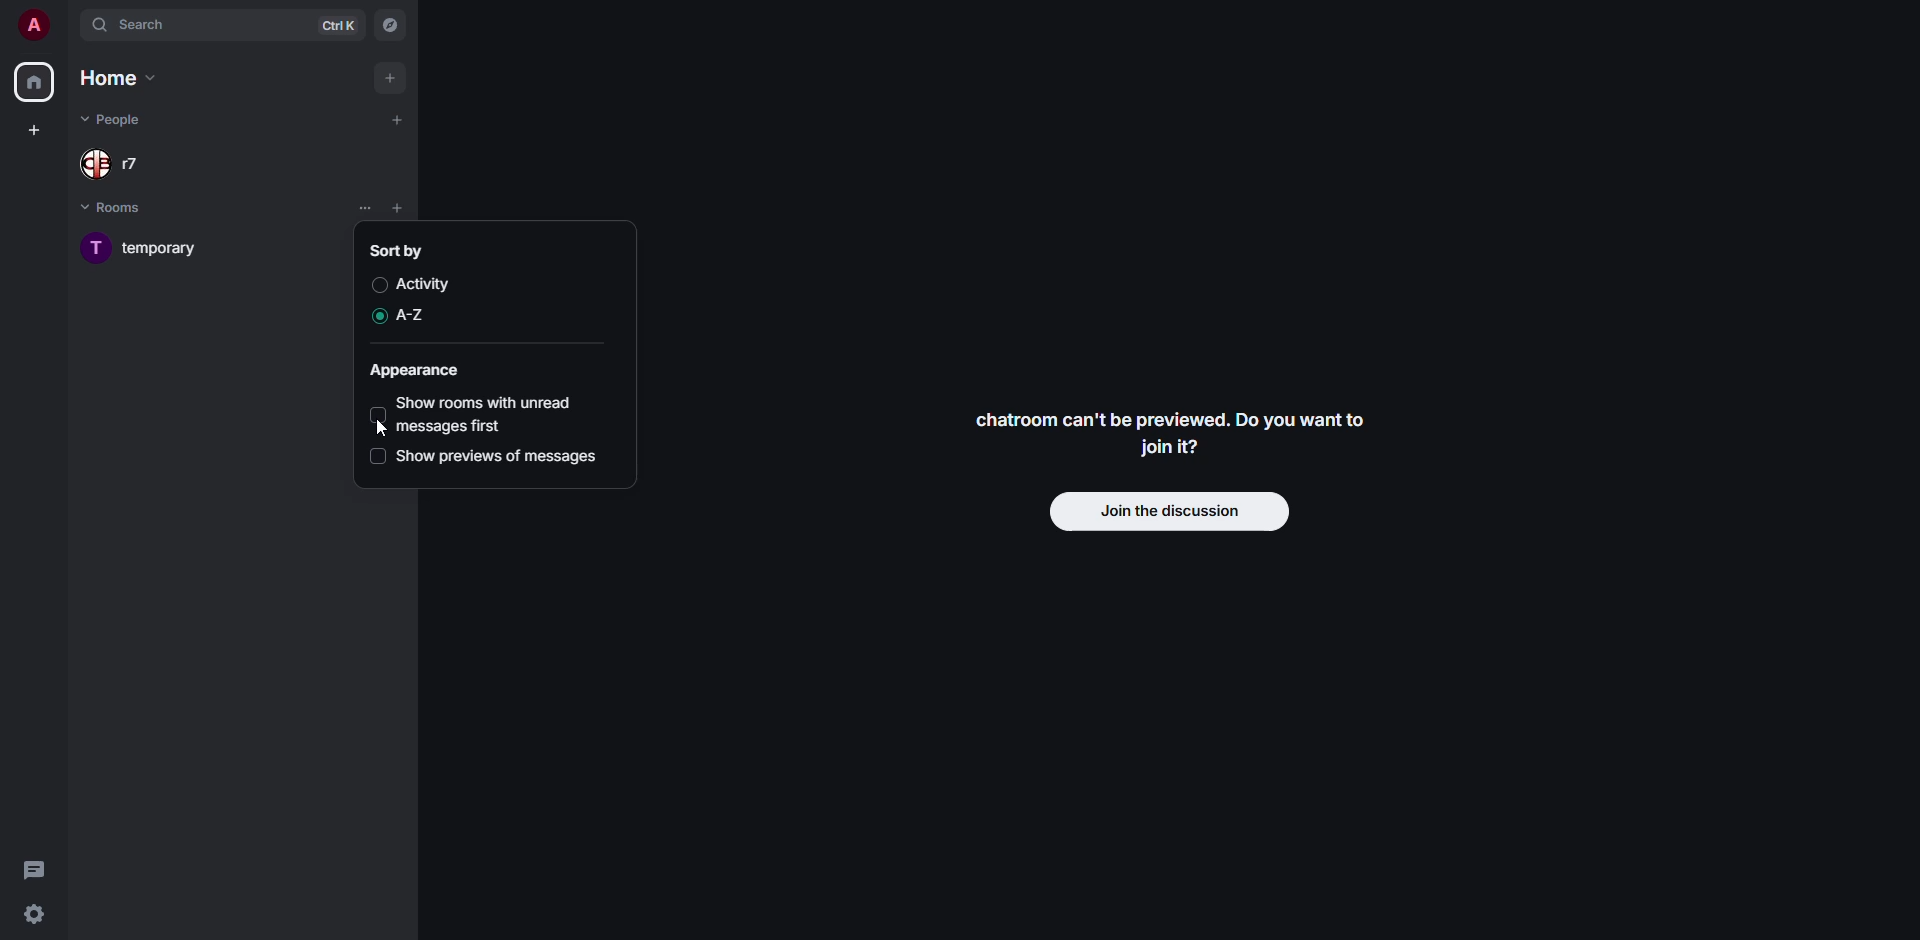  I want to click on people, so click(117, 120).